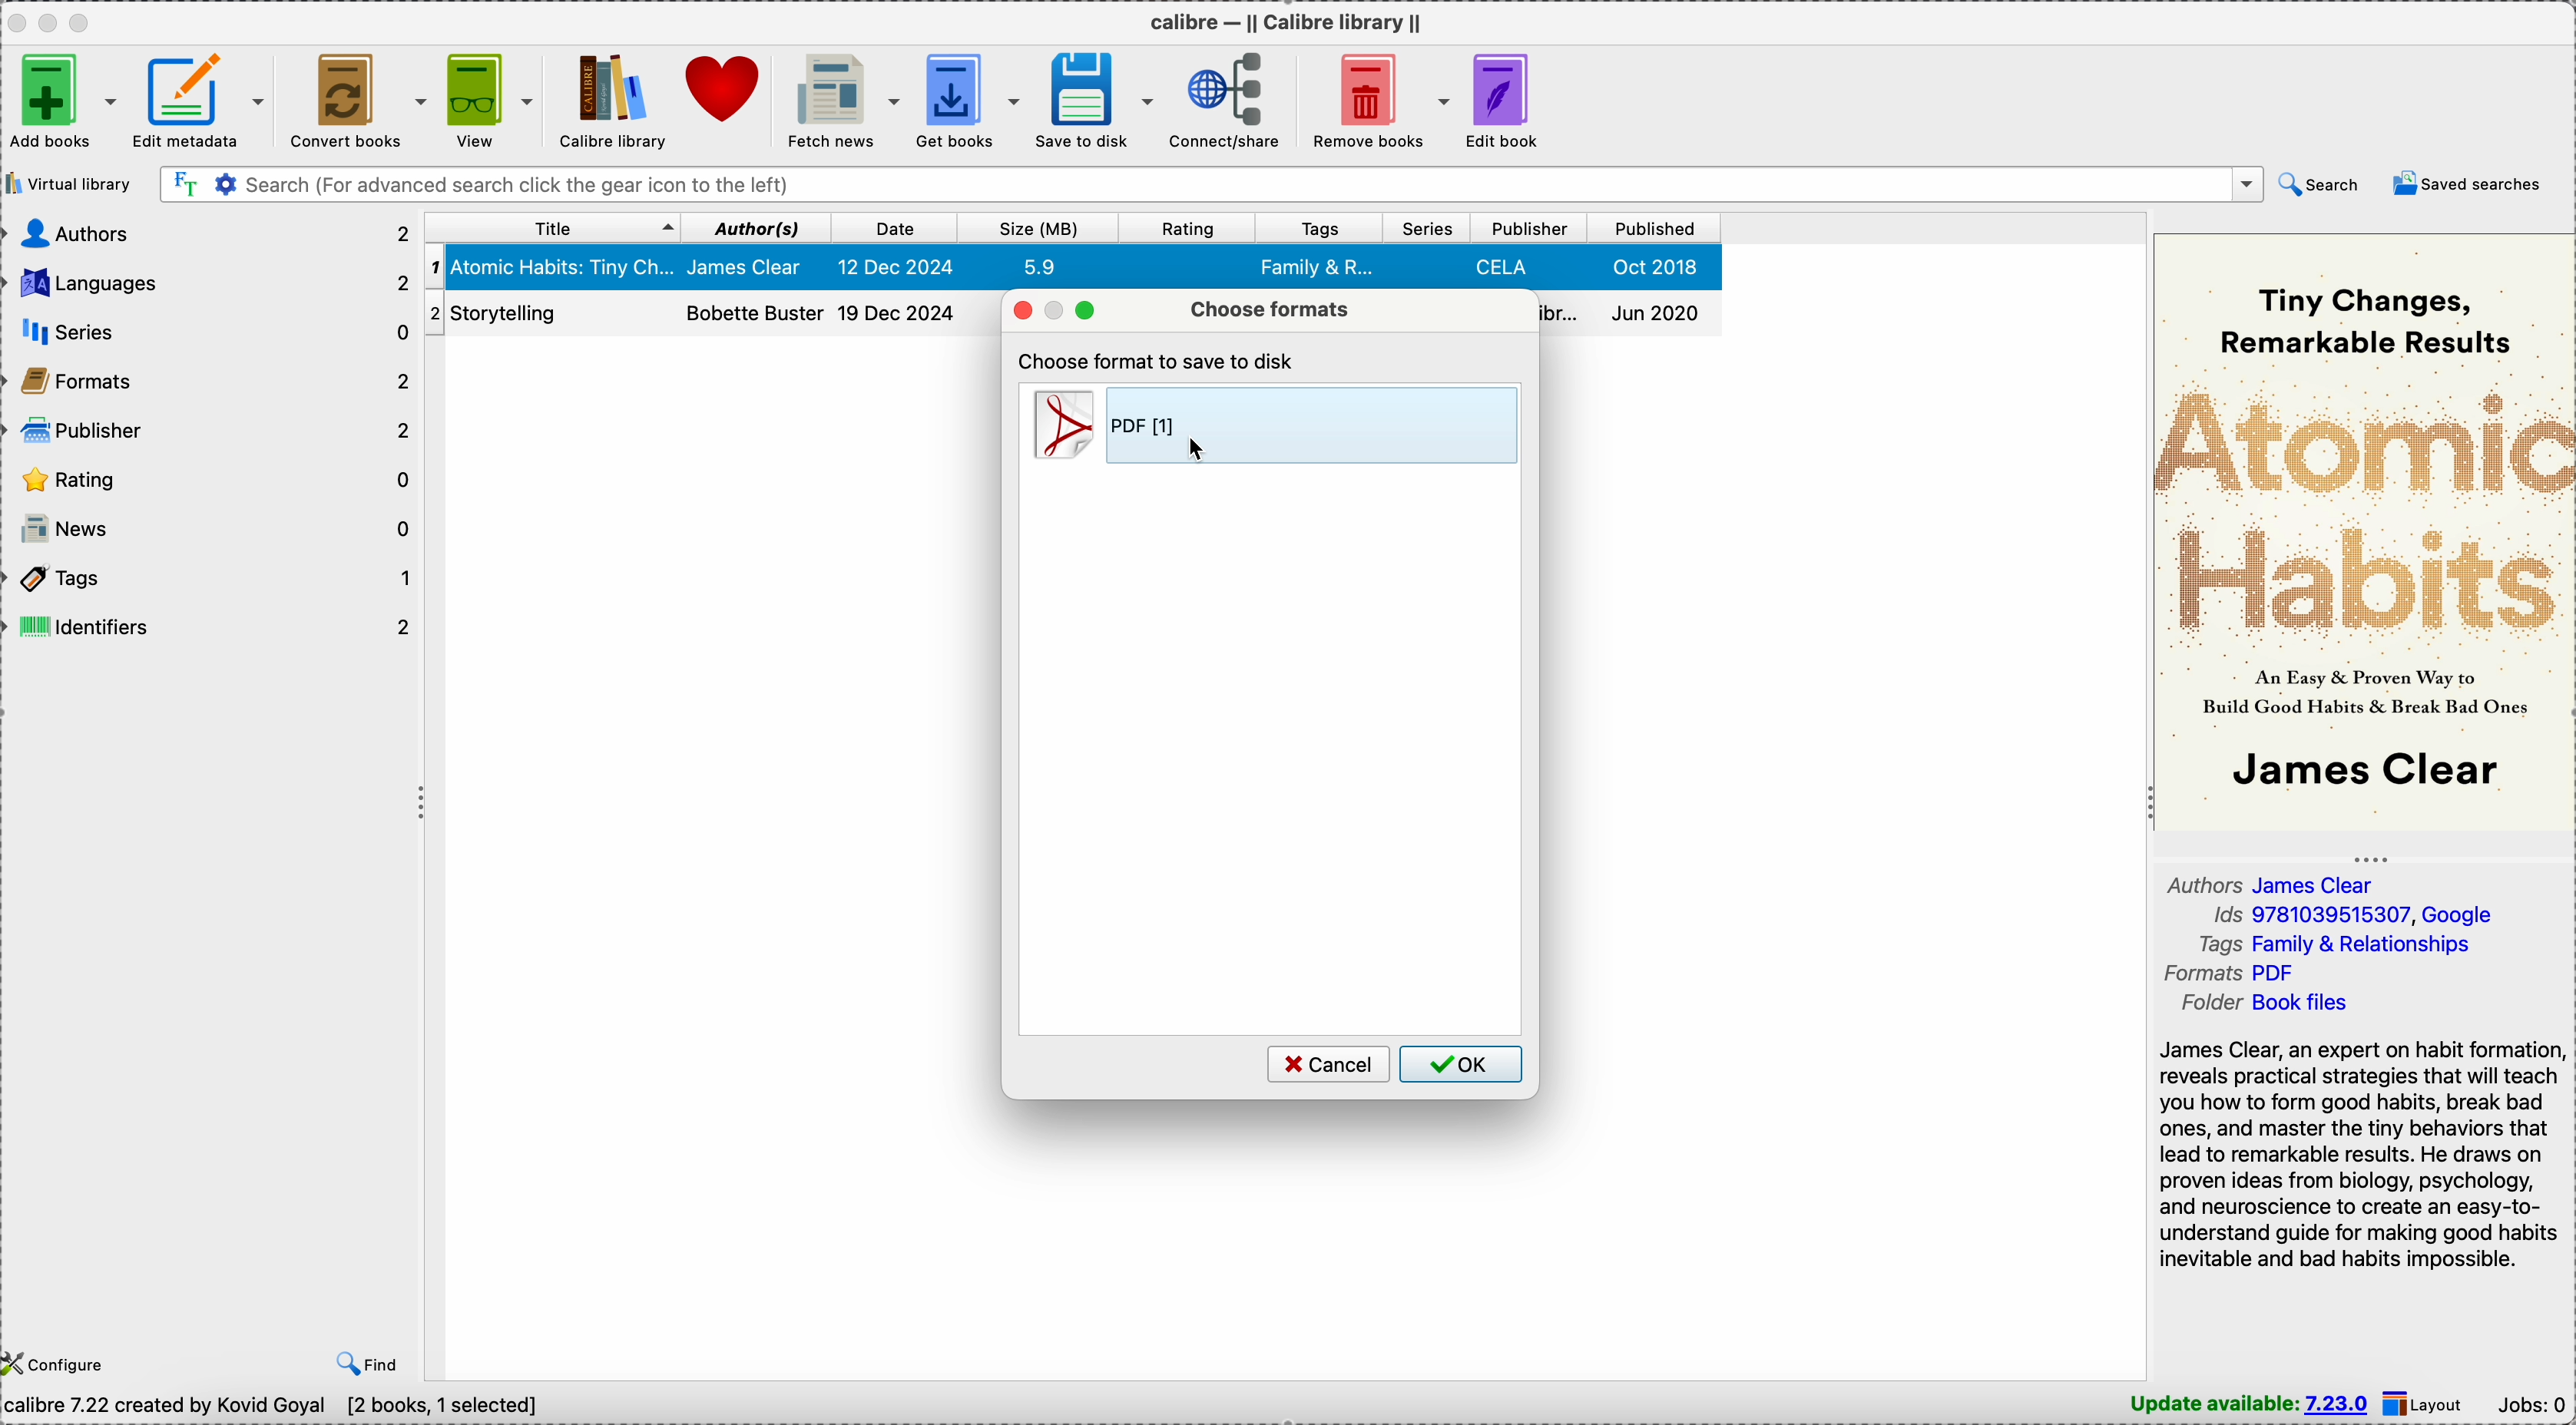  I want to click on edit book, so click(1510, 97).